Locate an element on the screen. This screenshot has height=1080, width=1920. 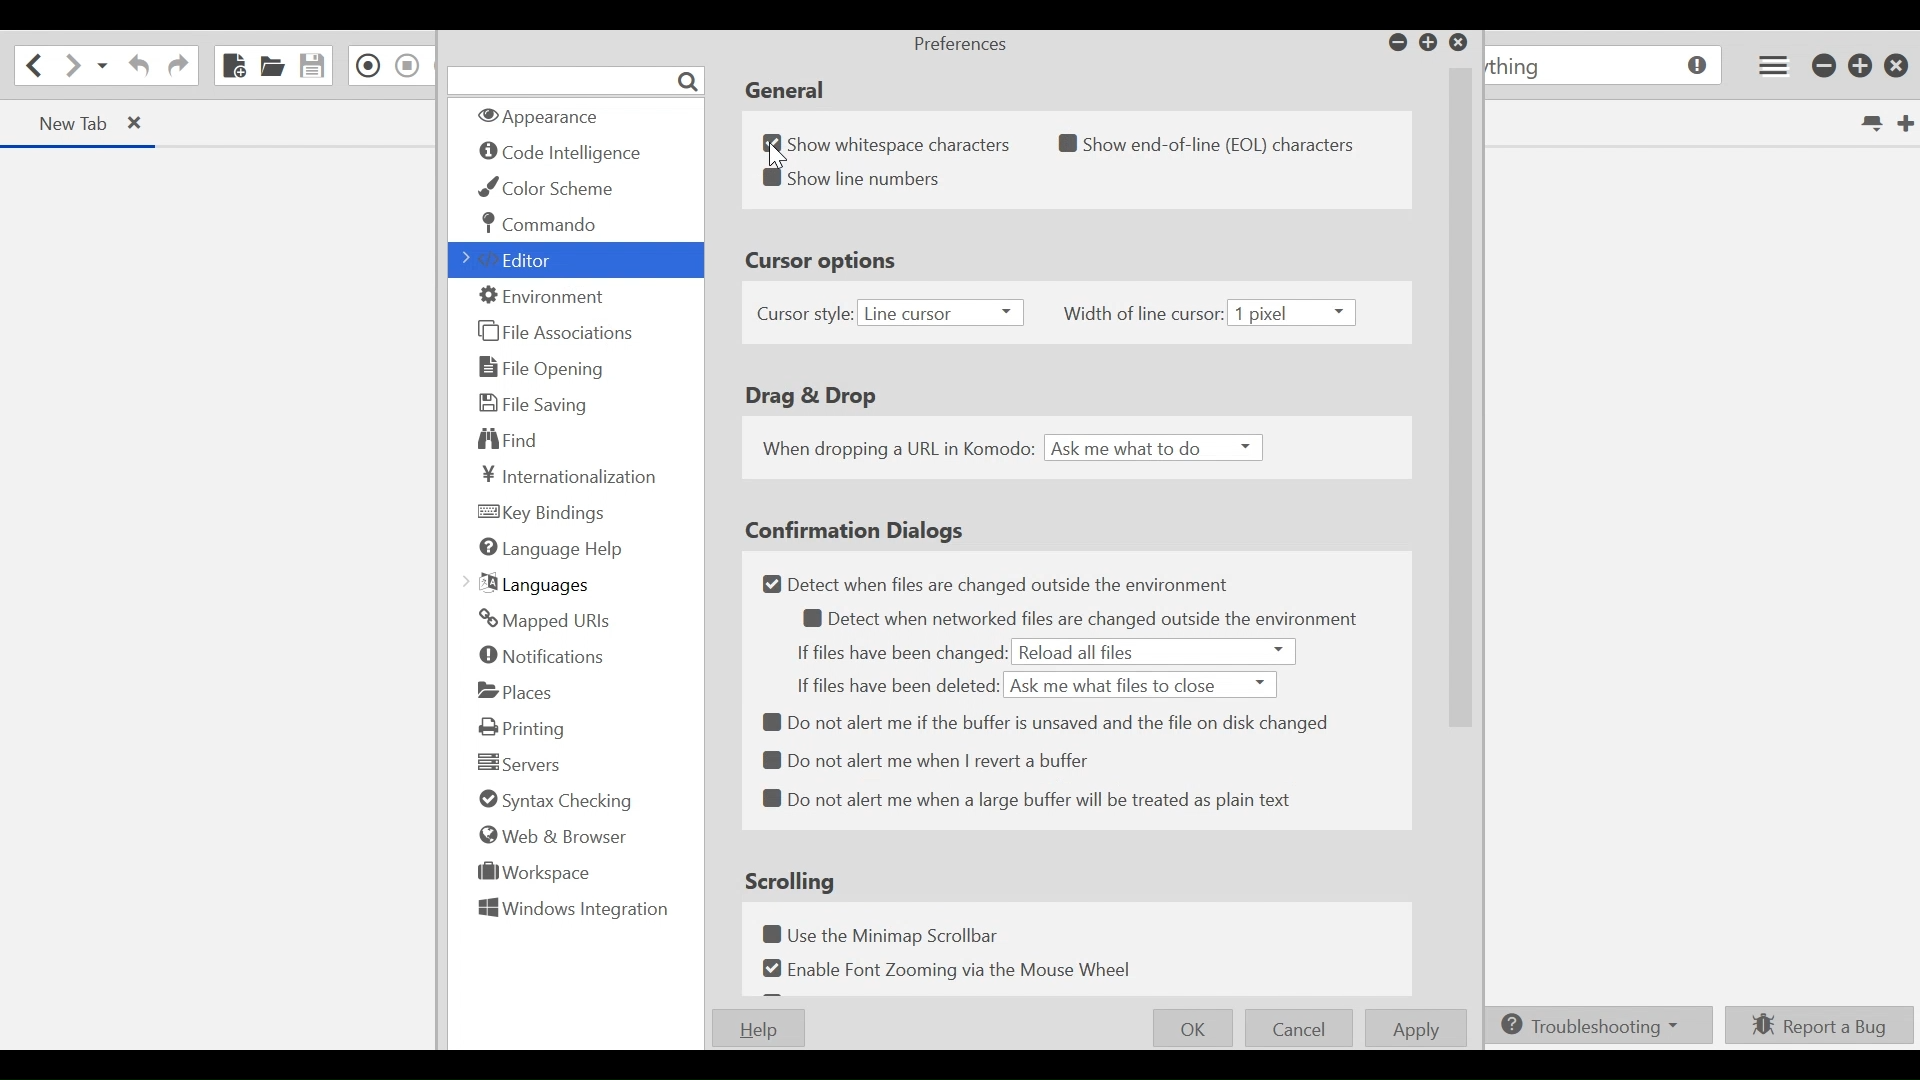
show end-of-line (EoL) characters is located at coordinates (1217, 144).